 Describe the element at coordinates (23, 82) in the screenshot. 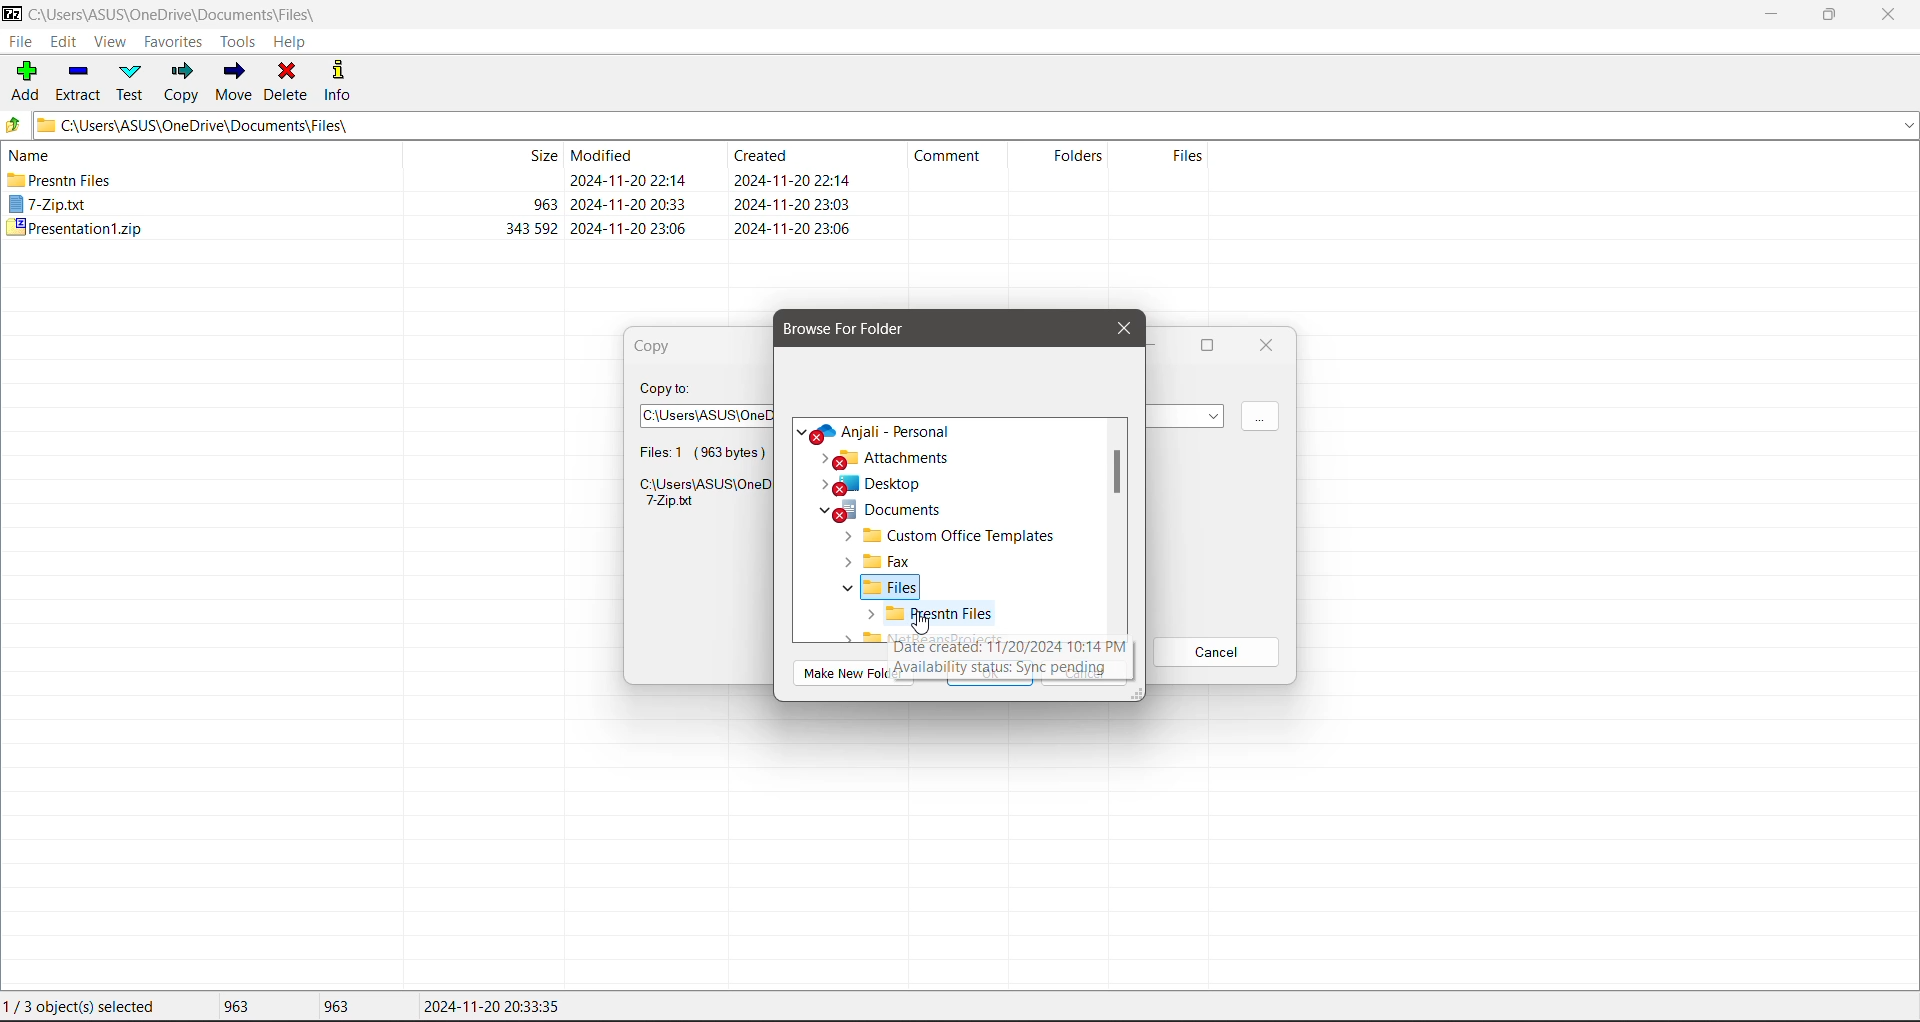

I see `Add` at that location.